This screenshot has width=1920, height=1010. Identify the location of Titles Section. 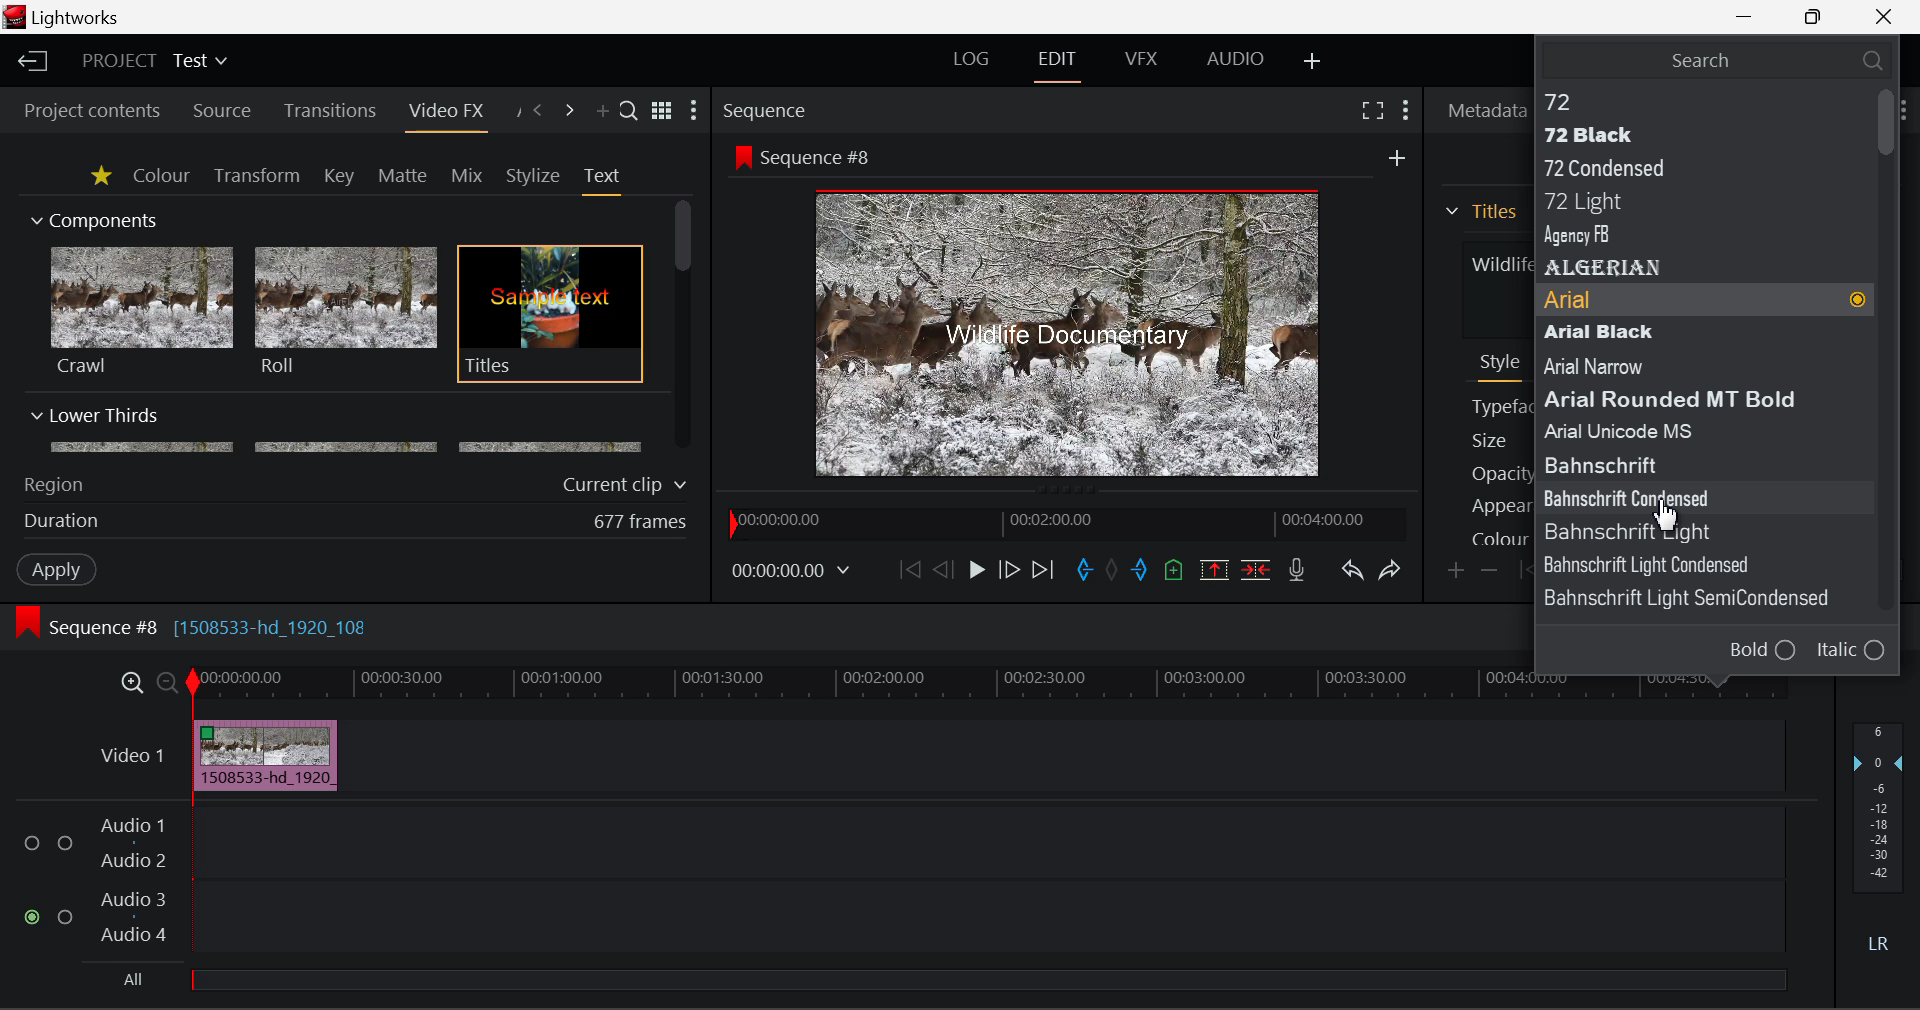
(1481, 211).